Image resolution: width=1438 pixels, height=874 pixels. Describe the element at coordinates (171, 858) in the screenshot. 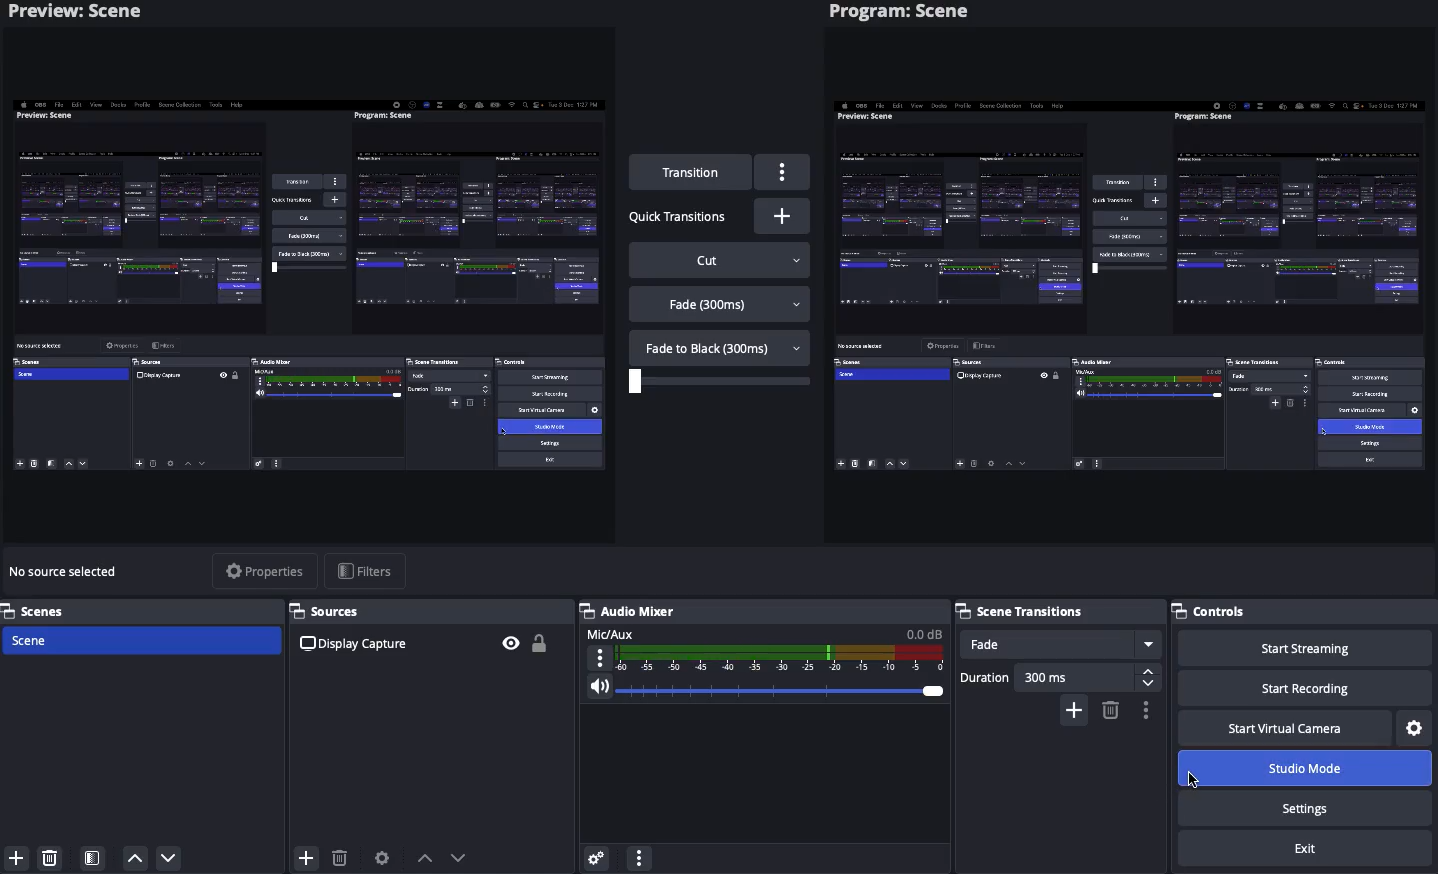

I see `move down` at that location.